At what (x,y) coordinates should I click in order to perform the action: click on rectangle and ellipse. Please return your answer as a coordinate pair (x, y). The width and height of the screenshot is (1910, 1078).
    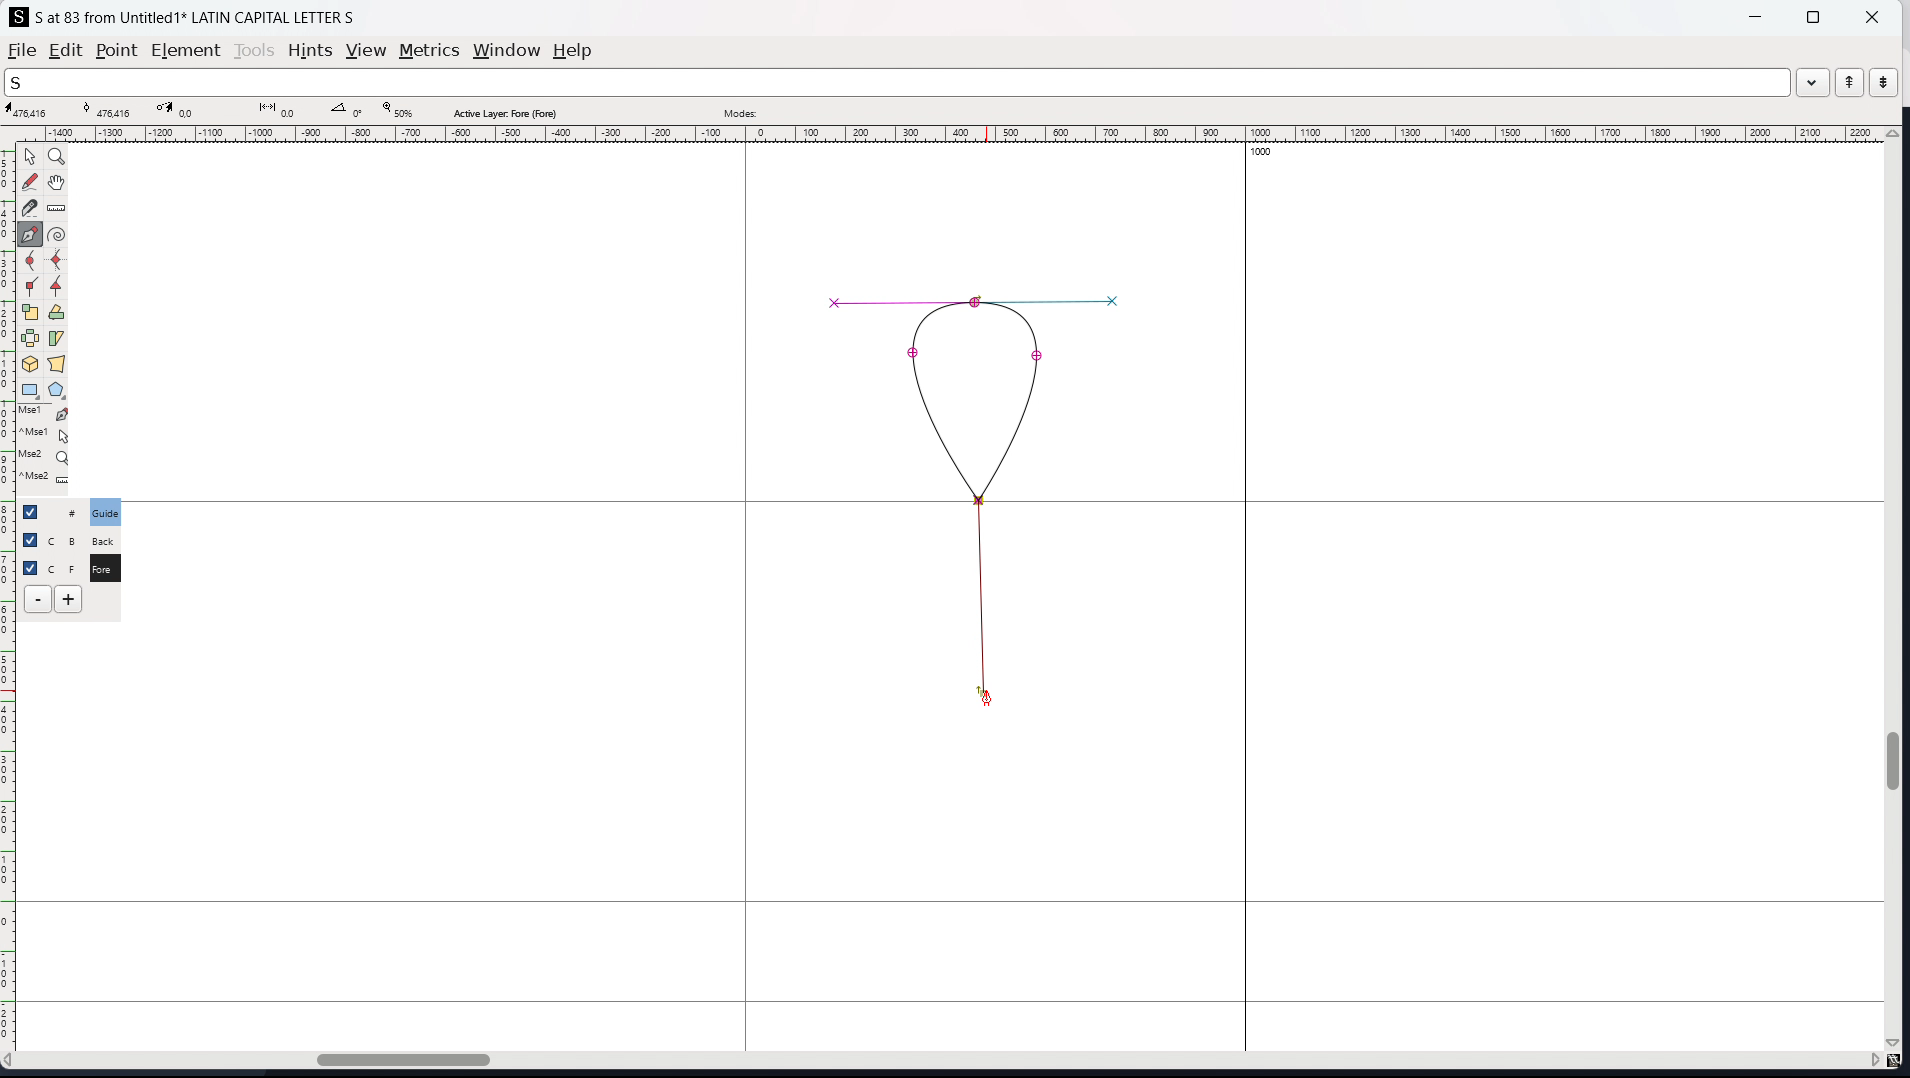
    Looking at the image, I should click on (31, 391).